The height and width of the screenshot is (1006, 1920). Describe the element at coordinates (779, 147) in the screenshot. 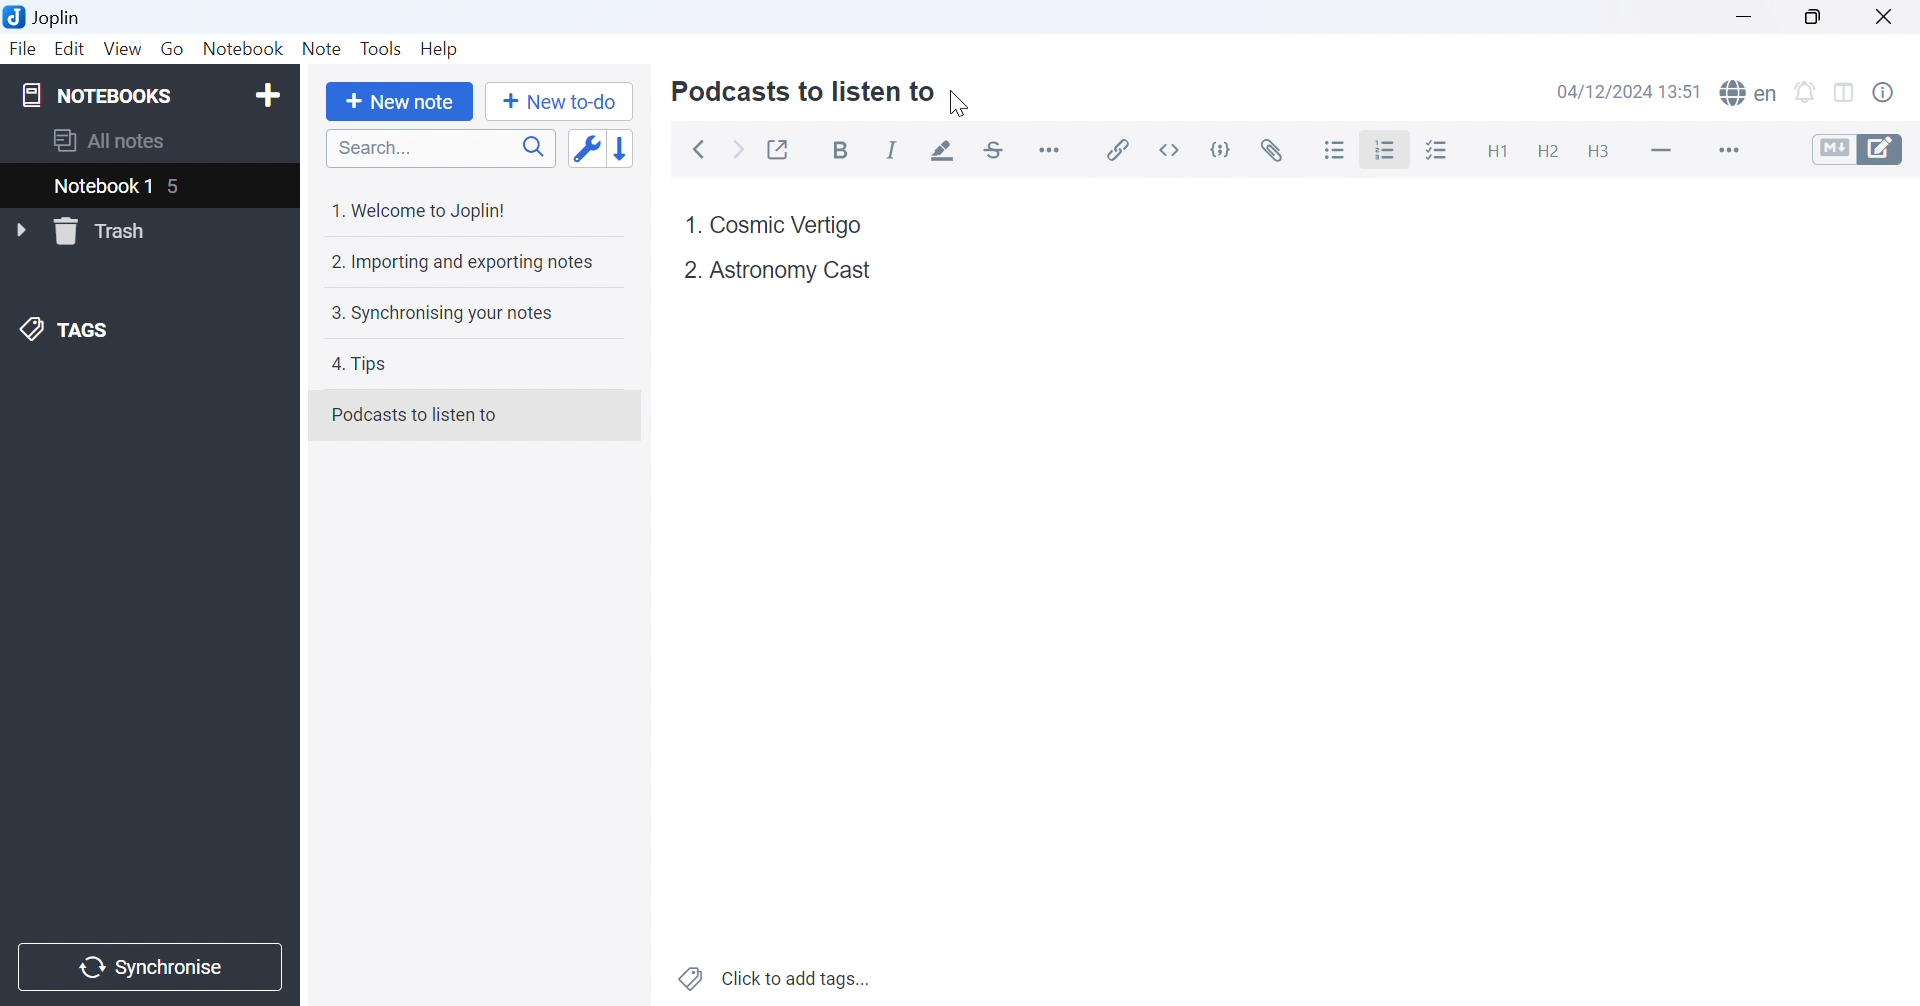

I see `Toggle external editing` at that location.